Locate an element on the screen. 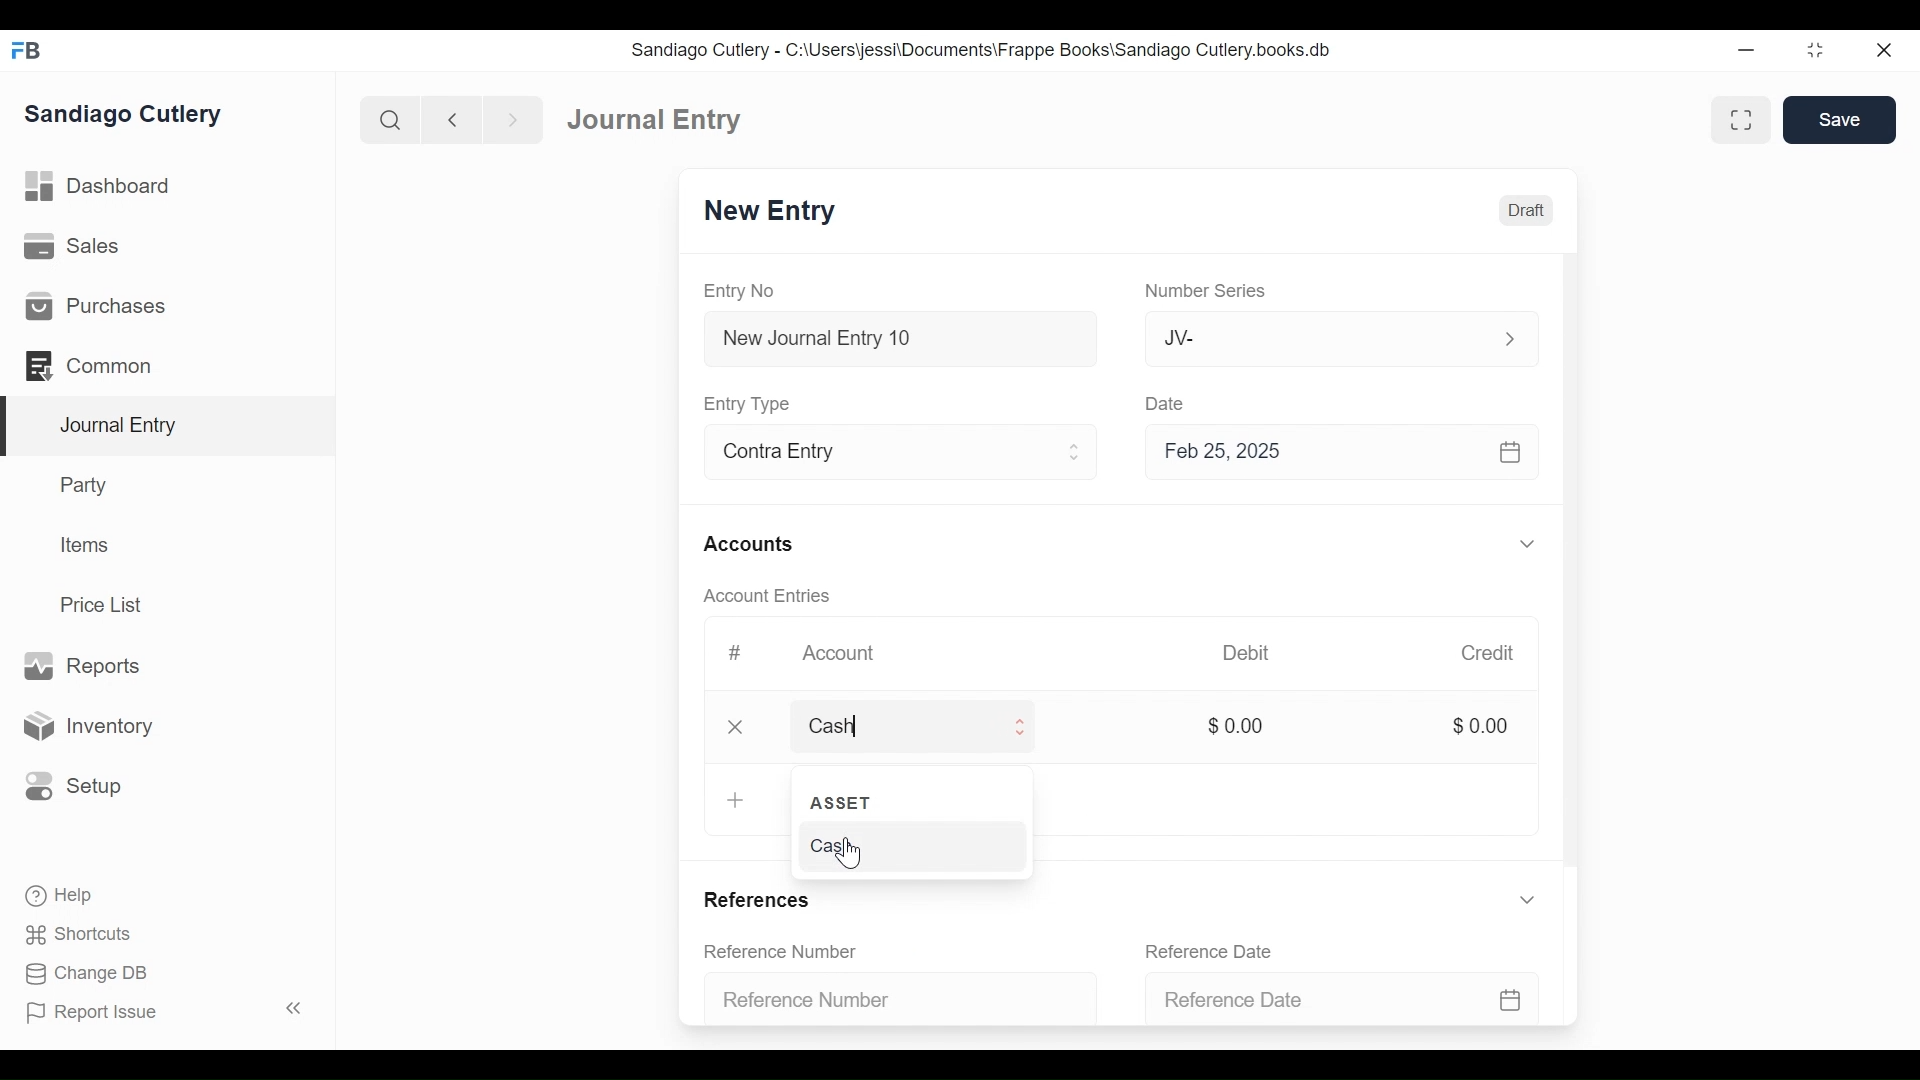 This screenshot has width=1920, height=1080. Restore is located at coordinates (1815, 52).